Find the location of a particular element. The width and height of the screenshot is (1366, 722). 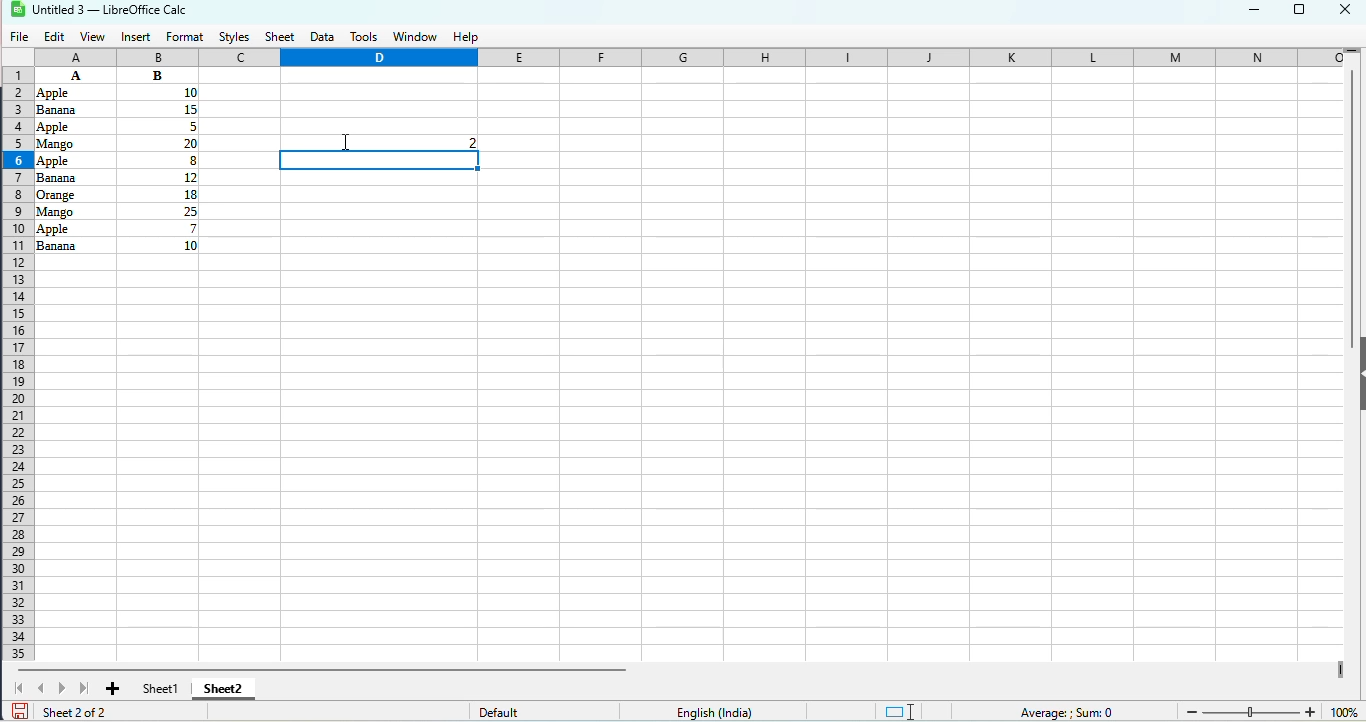

close is located at coordinates (1345, 8).